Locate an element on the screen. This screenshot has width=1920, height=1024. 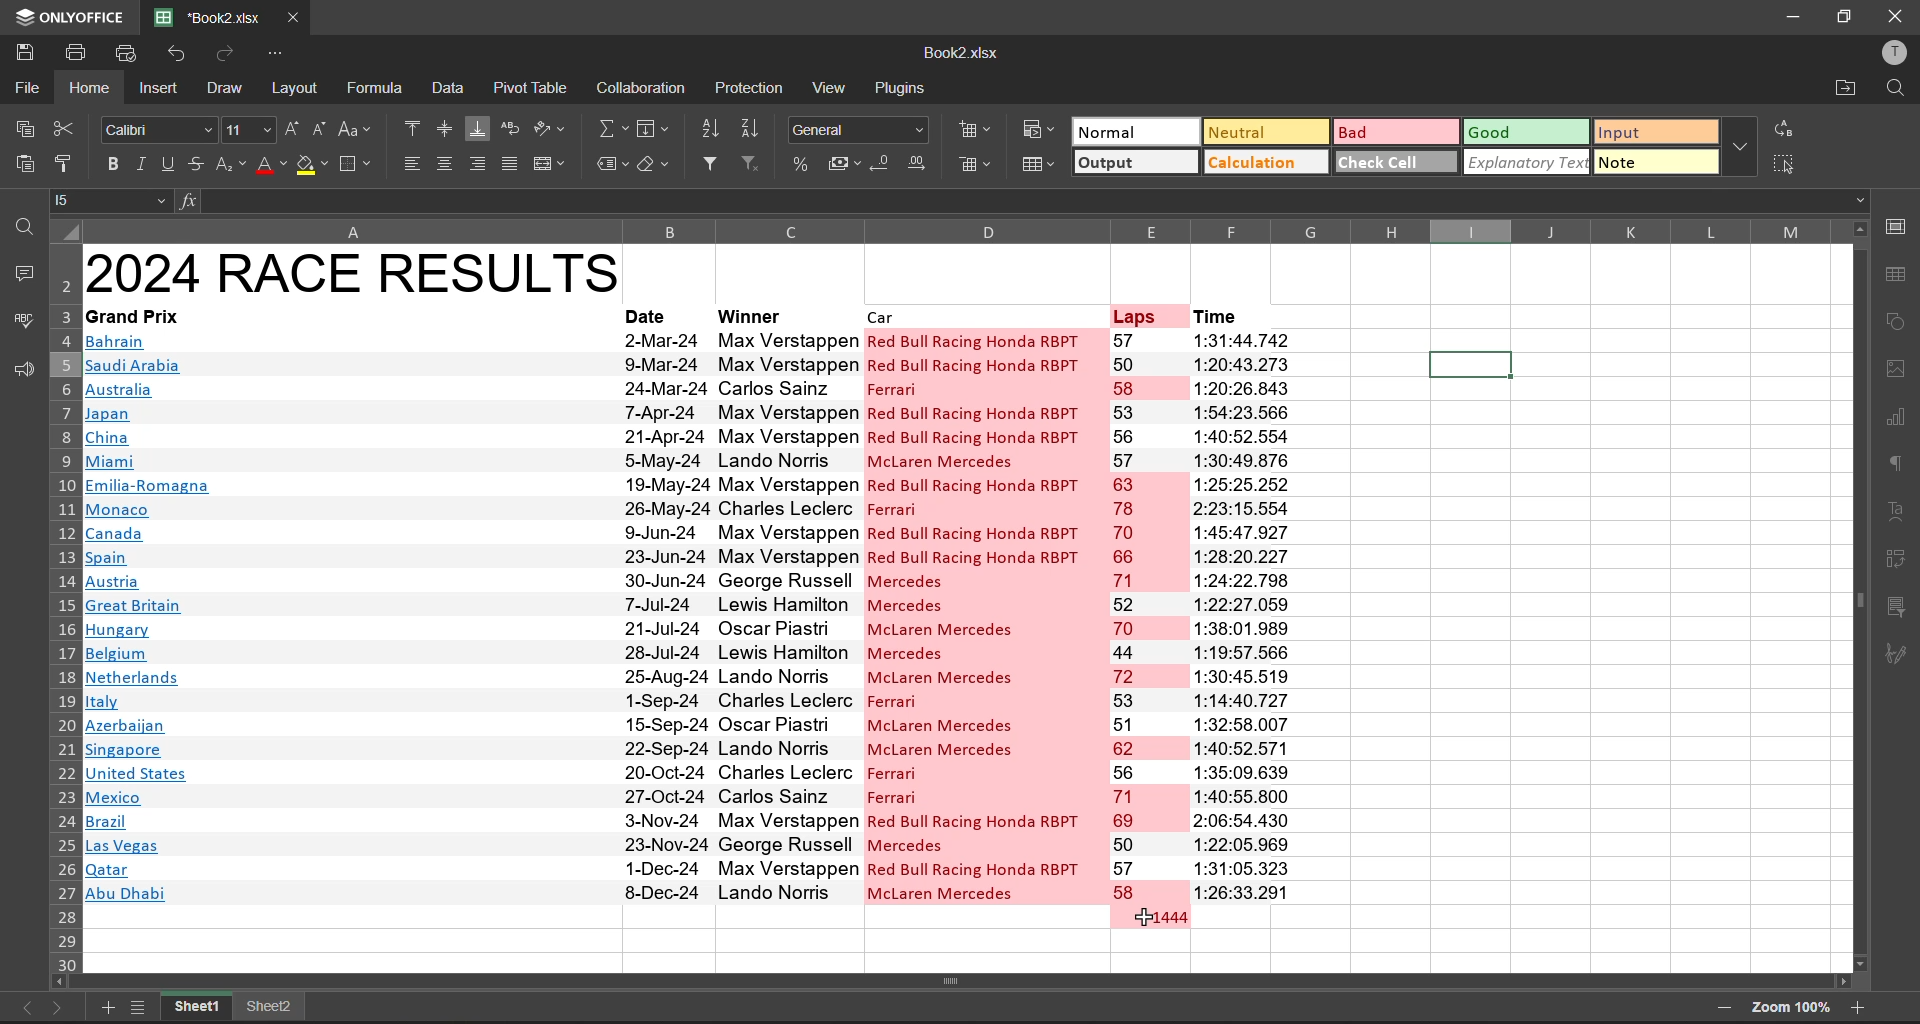
align center is located at coordinates (450, 162).